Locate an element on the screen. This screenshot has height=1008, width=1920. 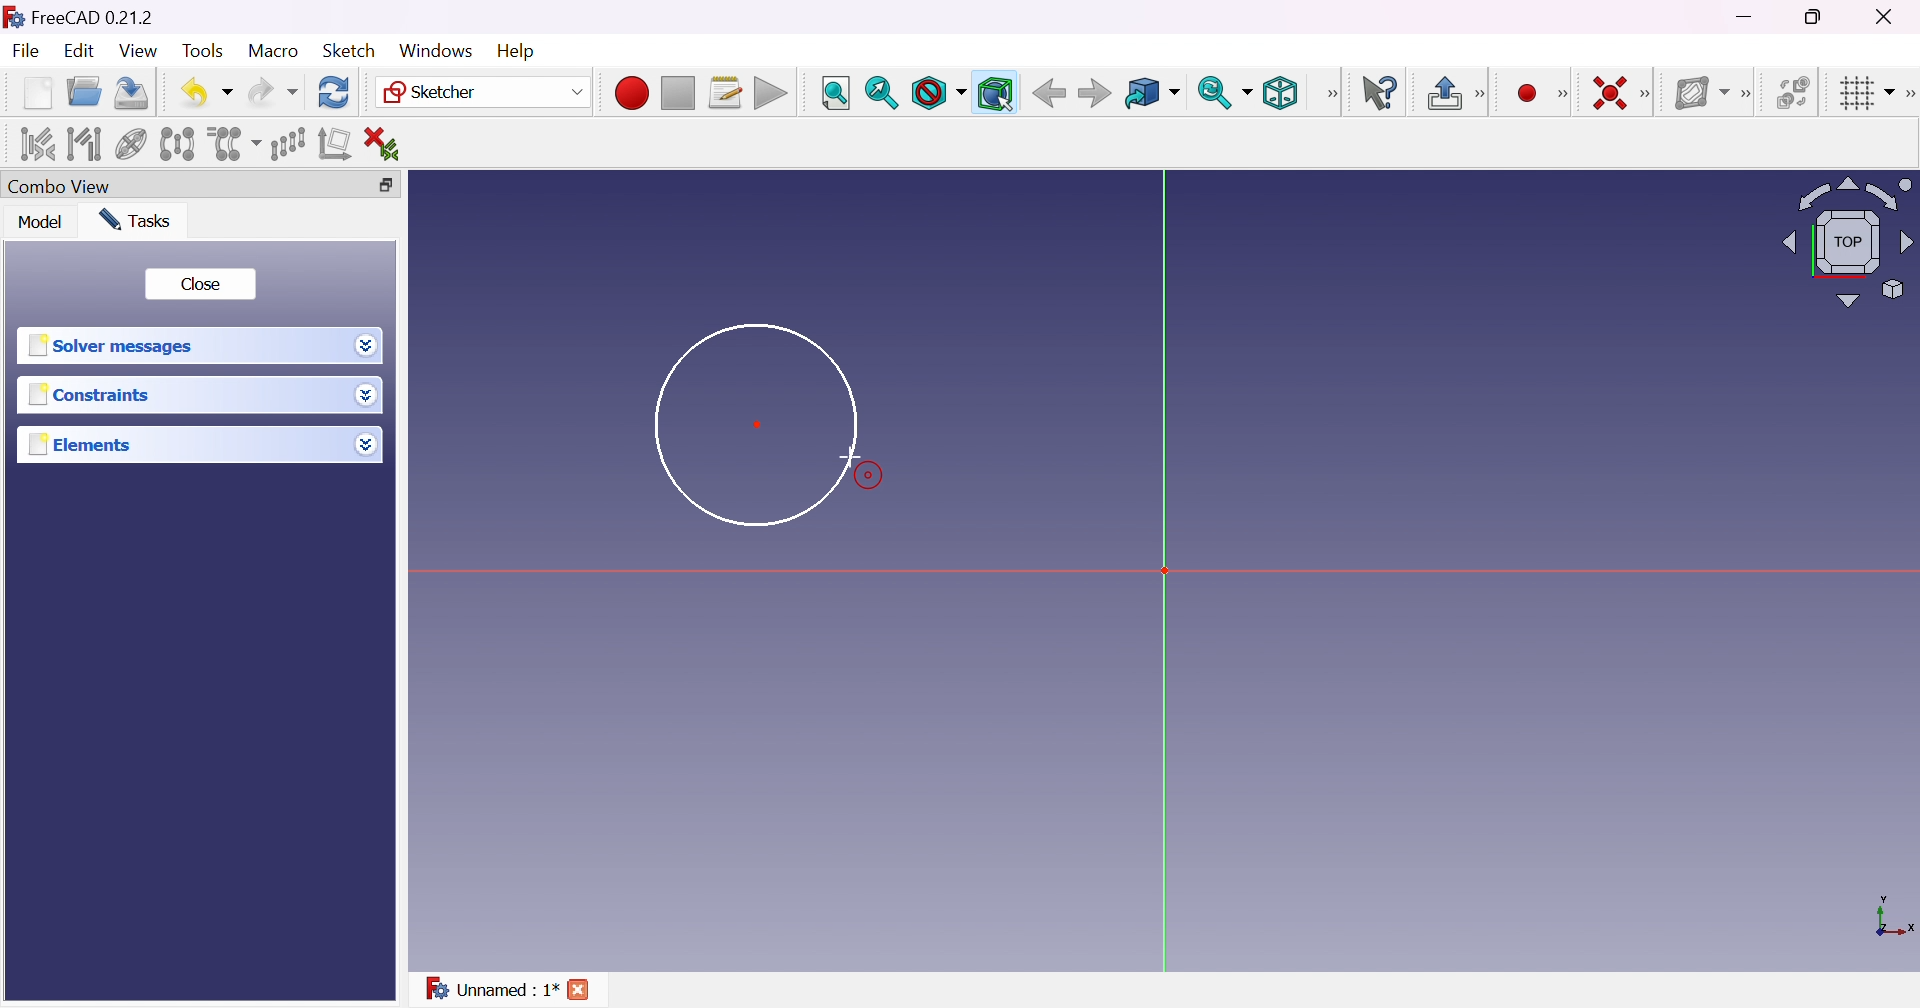
Open is located at coordinates (84, 92).